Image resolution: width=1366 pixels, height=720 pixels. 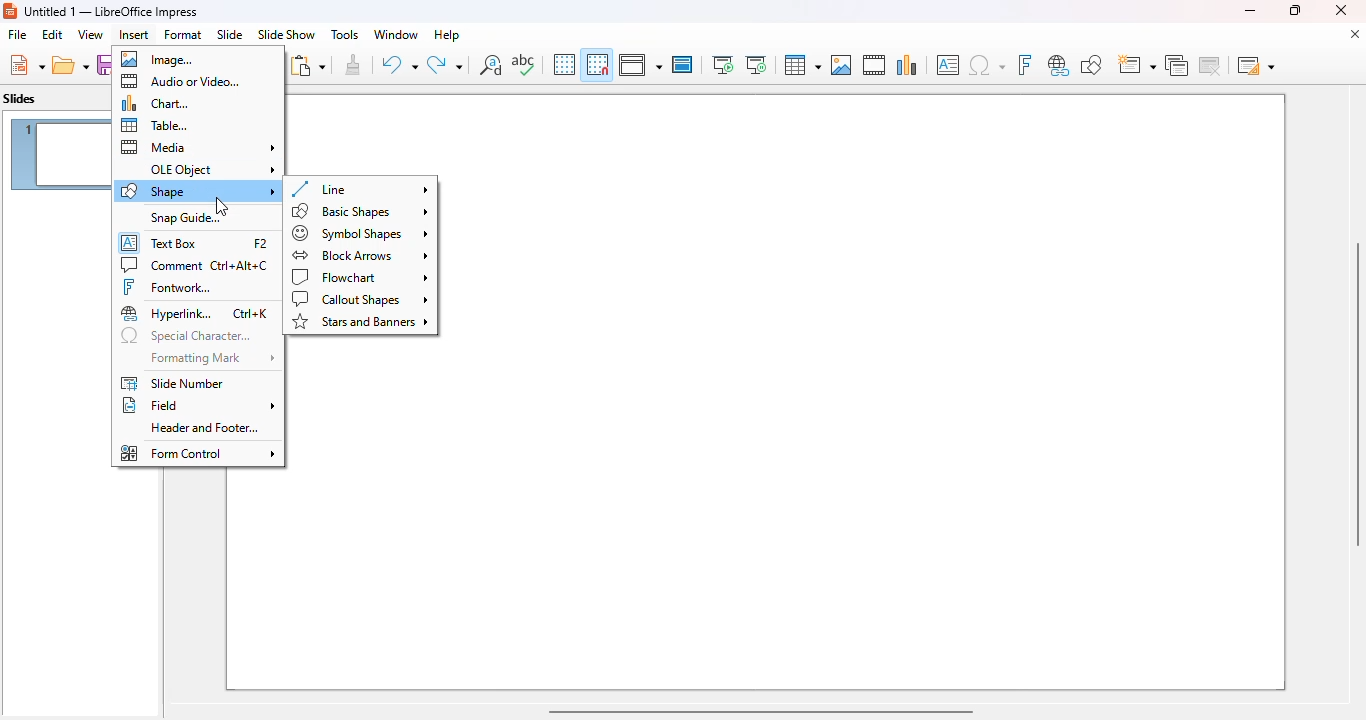 I want to click on logo, so click(x=10, y=11).